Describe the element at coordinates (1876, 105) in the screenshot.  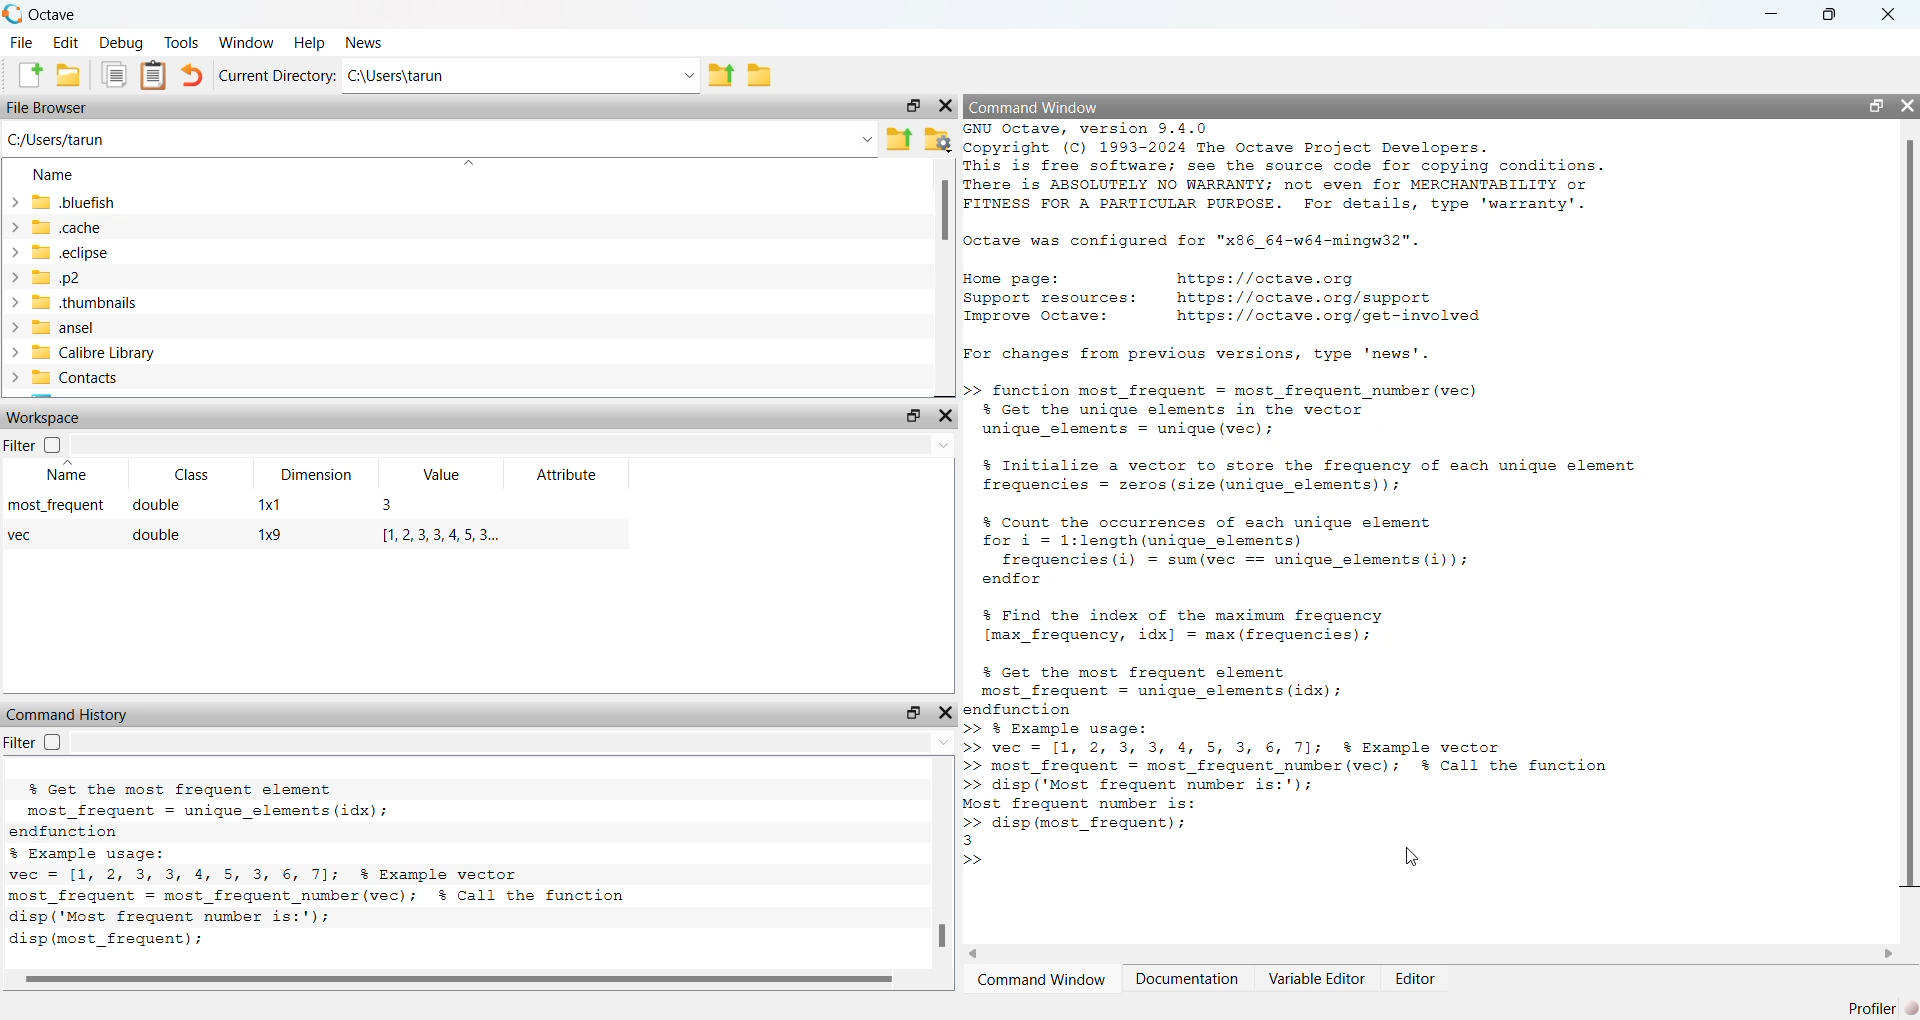
I see `Undock Widget` at that location.